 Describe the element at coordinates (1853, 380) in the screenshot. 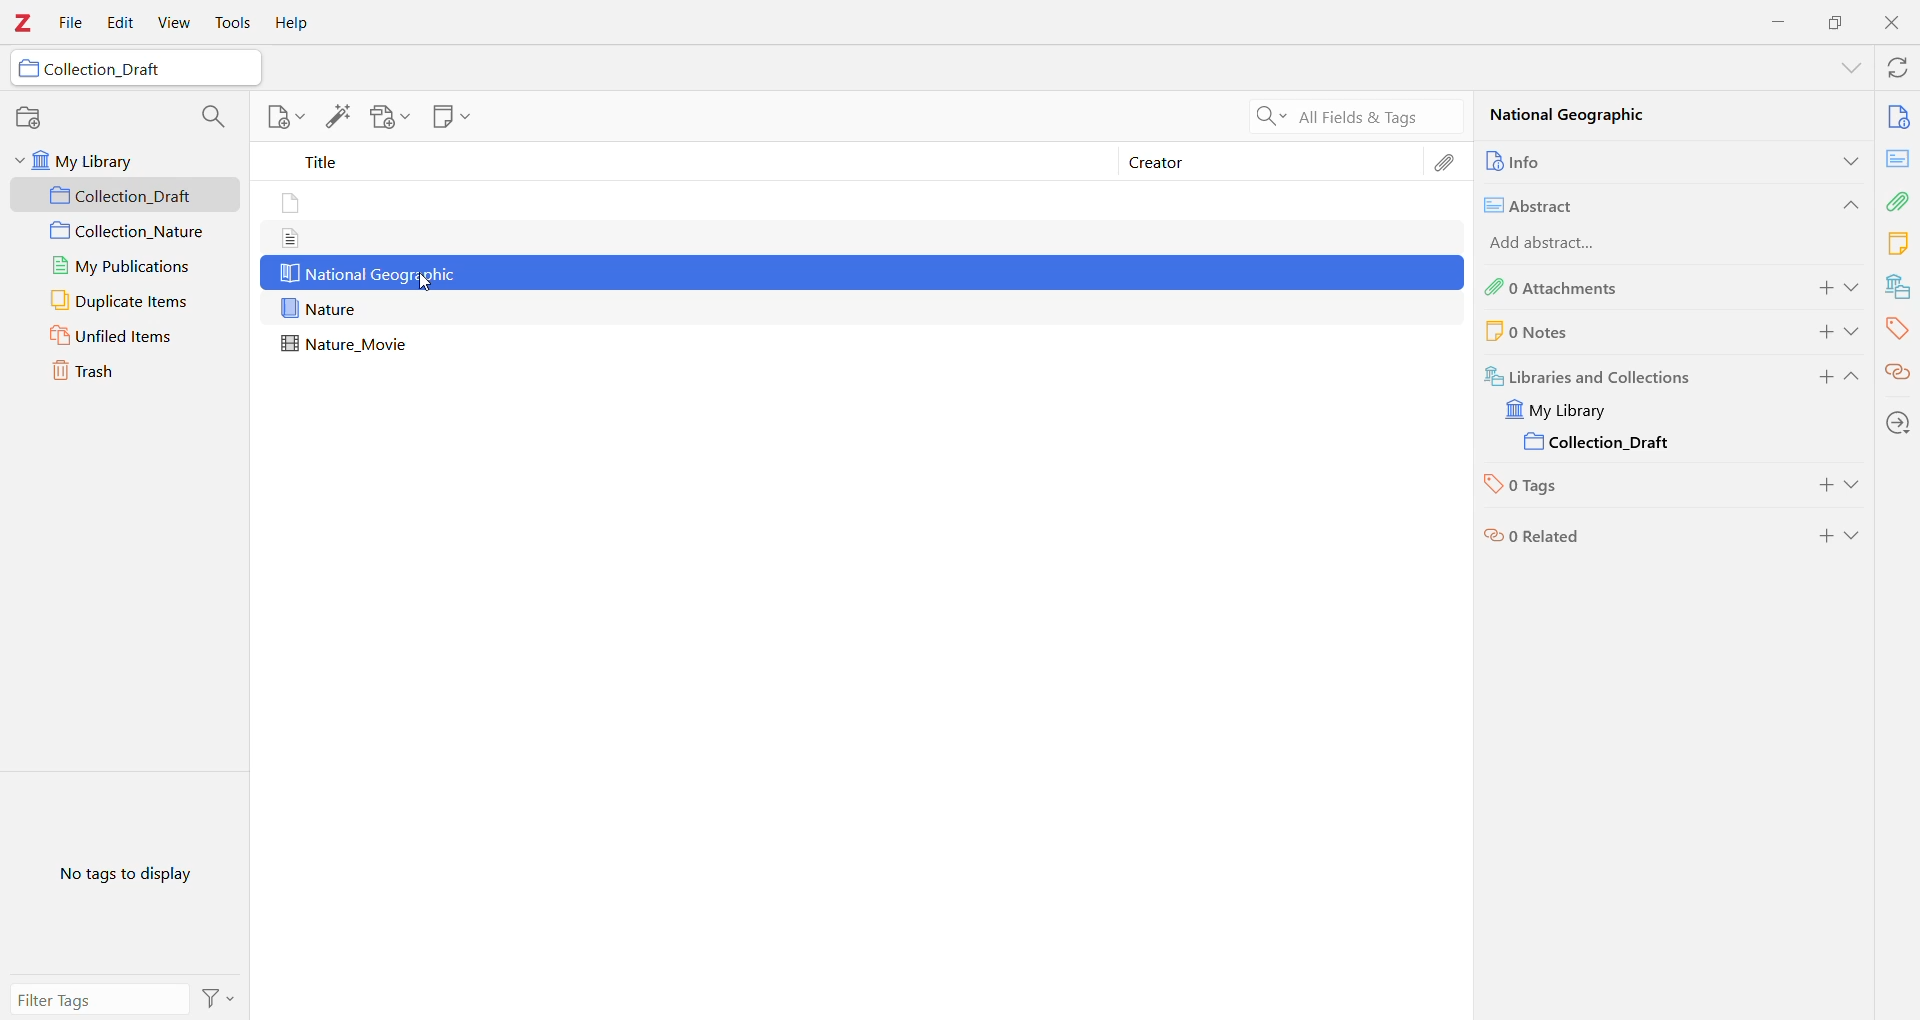

I see `Expand Section` at that location.